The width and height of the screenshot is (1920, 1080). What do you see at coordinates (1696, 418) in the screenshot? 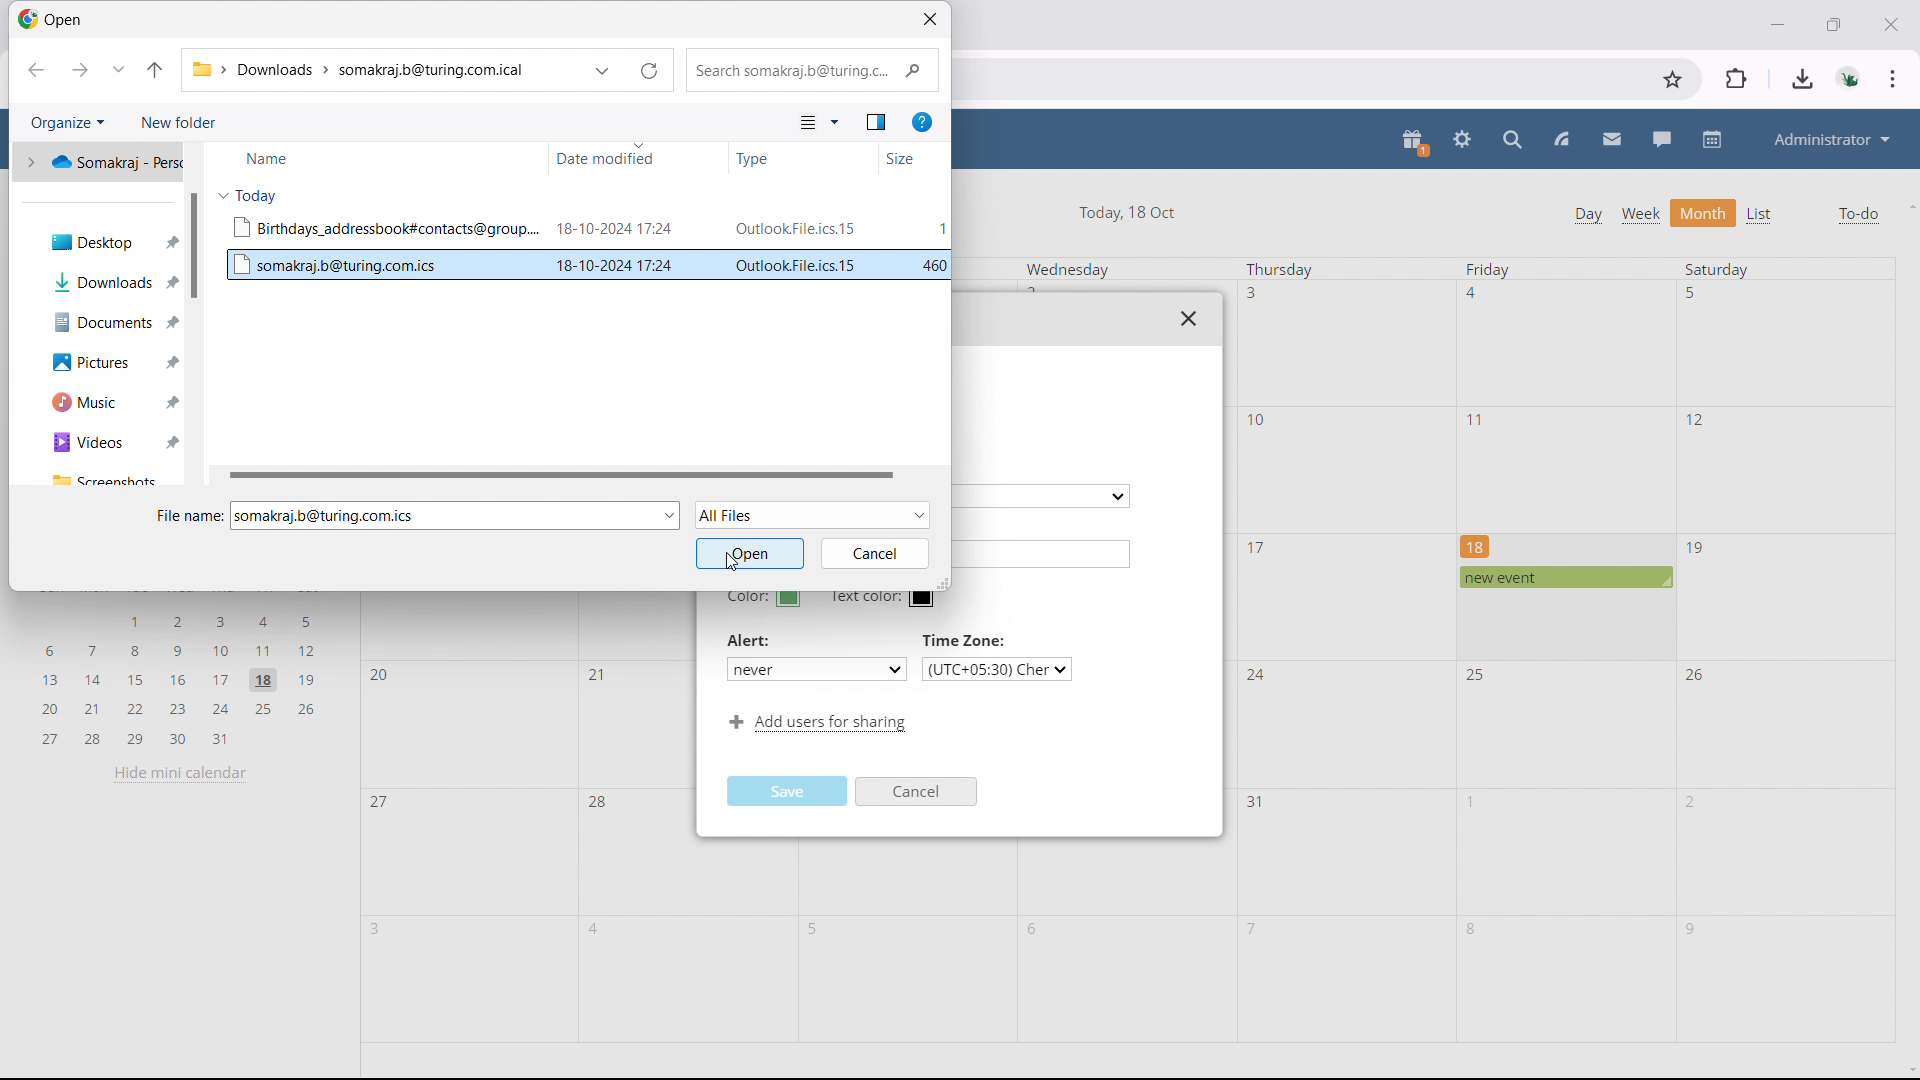
I see `12` at bounding box center [1696, 418].